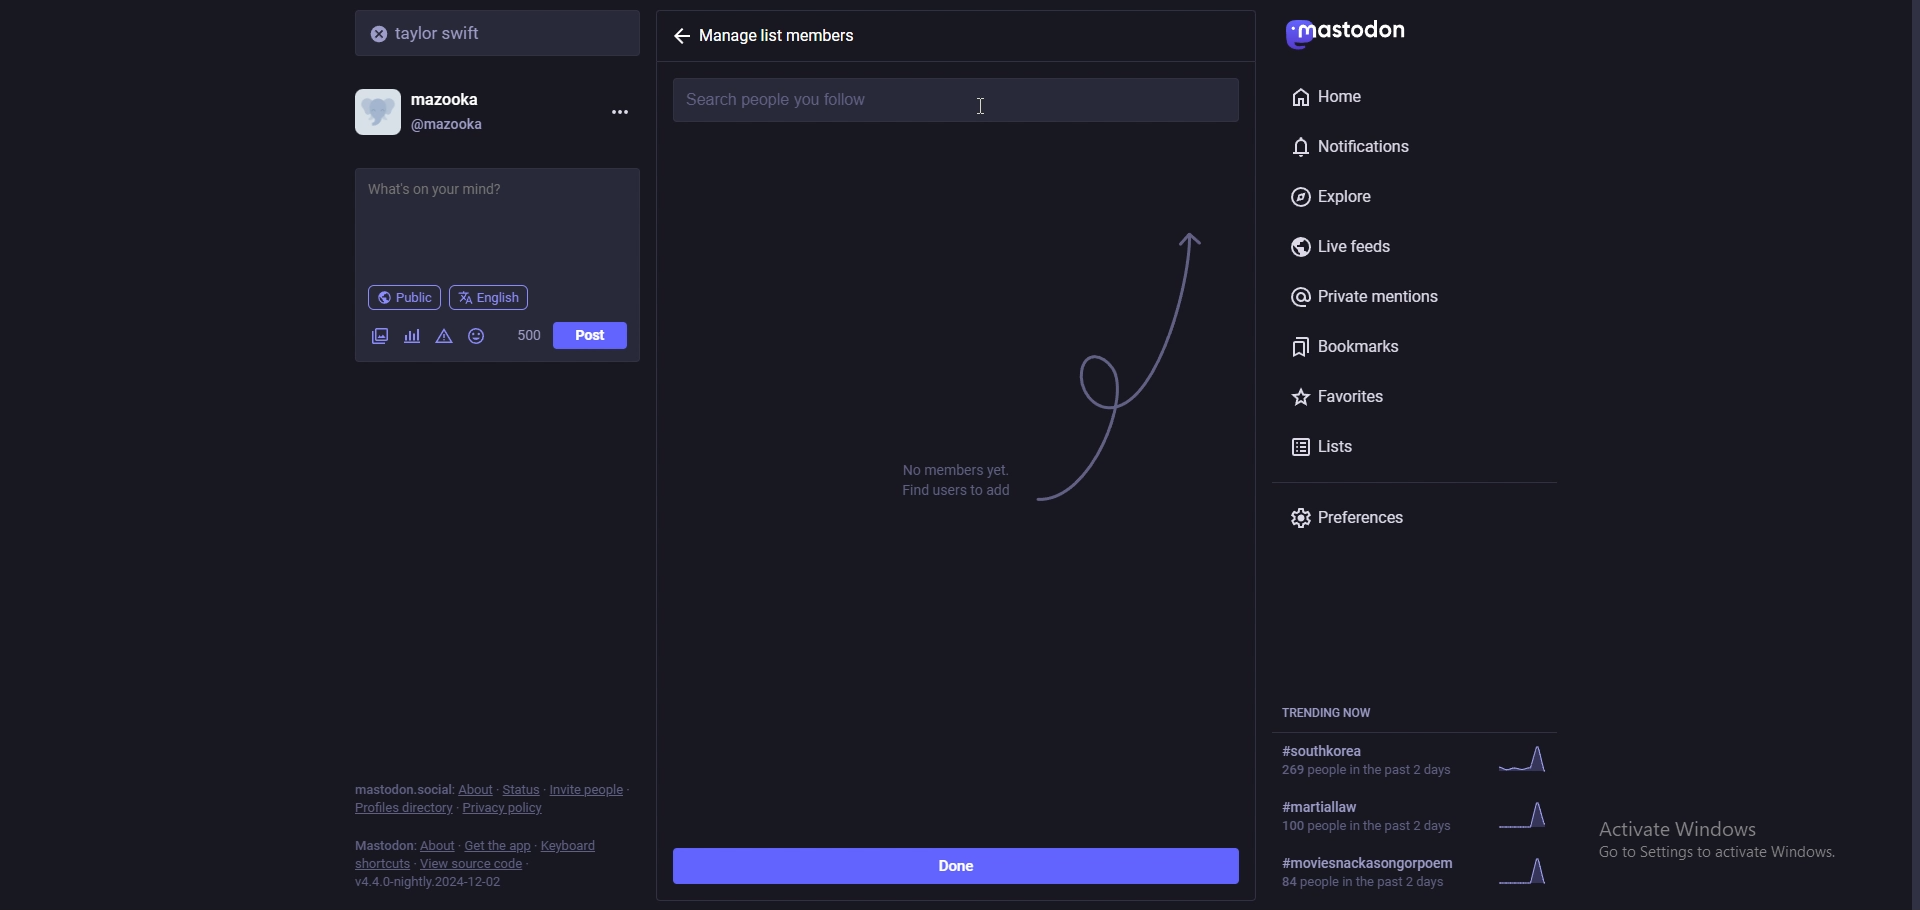 Image resolution: width=1920 pixels, height=910 pixels. What do you see at coordinates (405, 809) in the screenshot?
I see `profiles directory` at bounding box center [405, 809].